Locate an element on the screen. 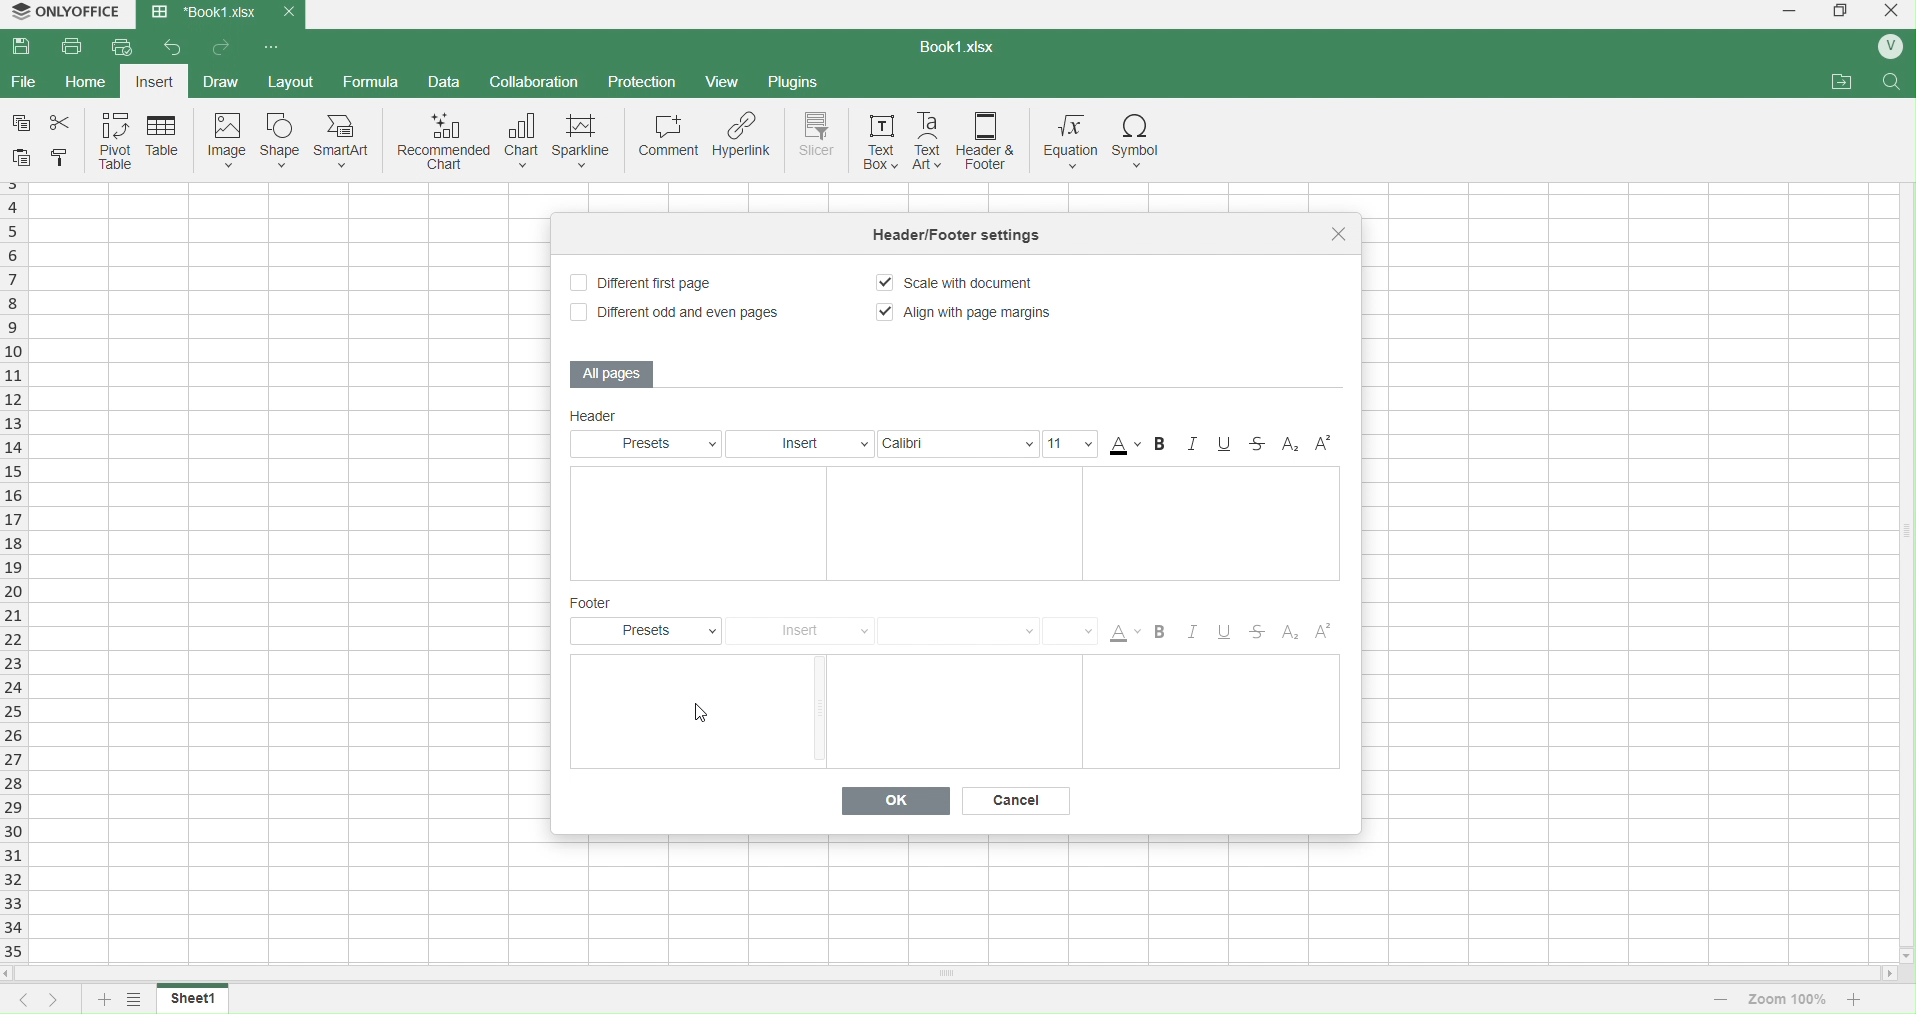 The height and width of the screenshot is (1014, 1916). layout is located at coordinates (293, 82).